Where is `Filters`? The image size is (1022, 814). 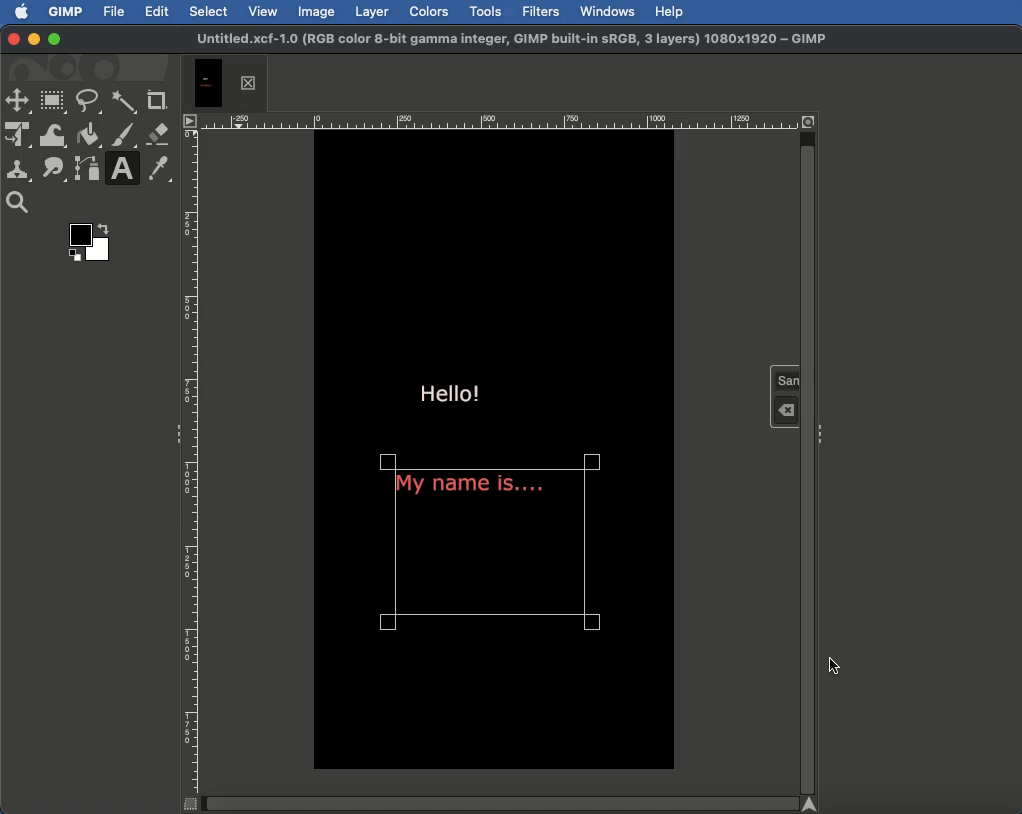
Filters is located at coordinates (541, 10).